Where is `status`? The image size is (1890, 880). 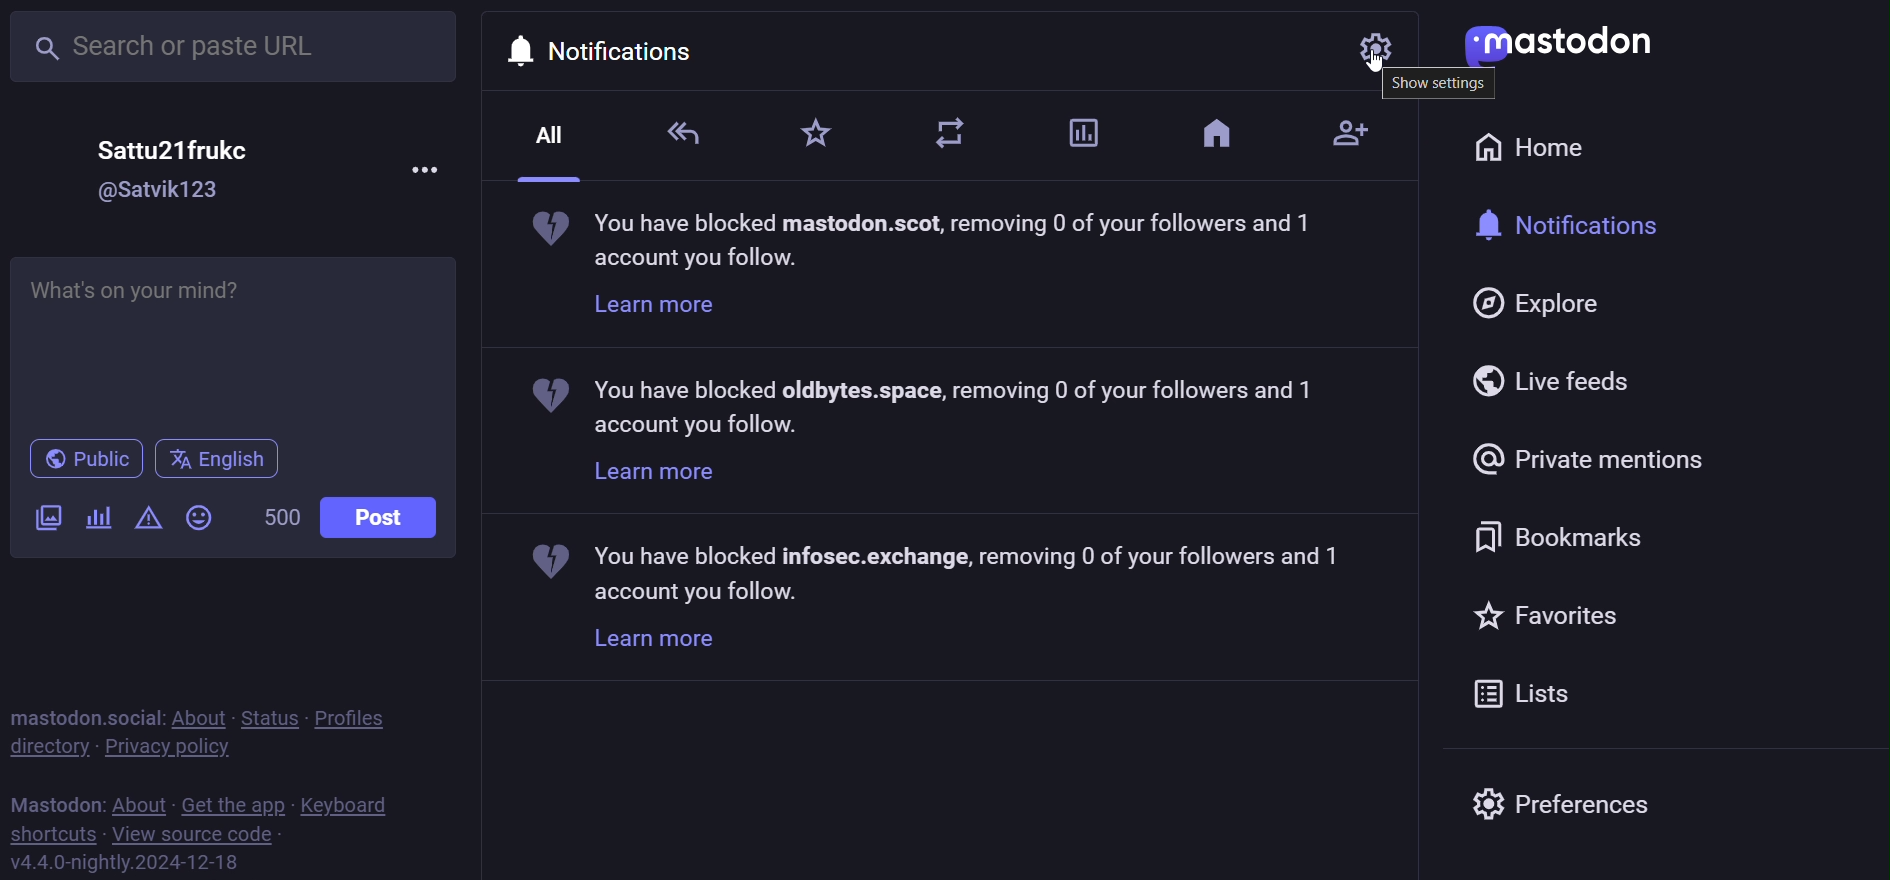 status is located at coordinates (266, 715).